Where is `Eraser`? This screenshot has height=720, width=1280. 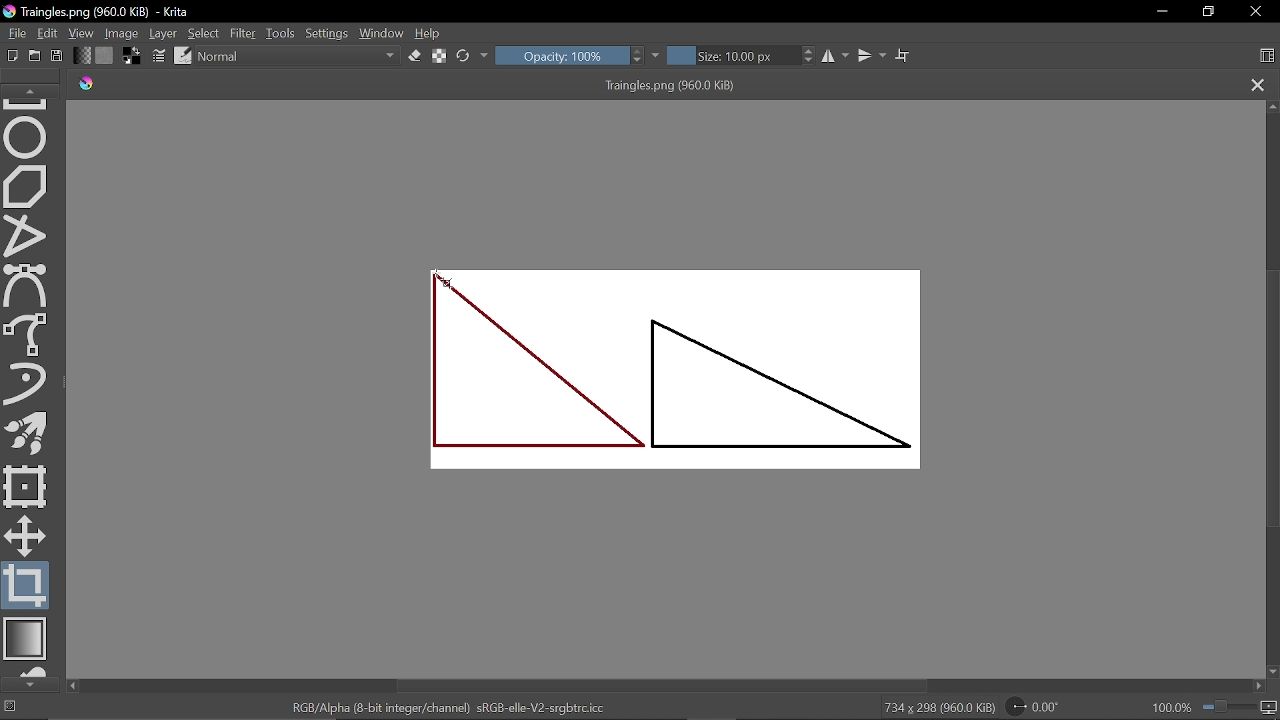
Eraser is located at coordinates (414, 56).